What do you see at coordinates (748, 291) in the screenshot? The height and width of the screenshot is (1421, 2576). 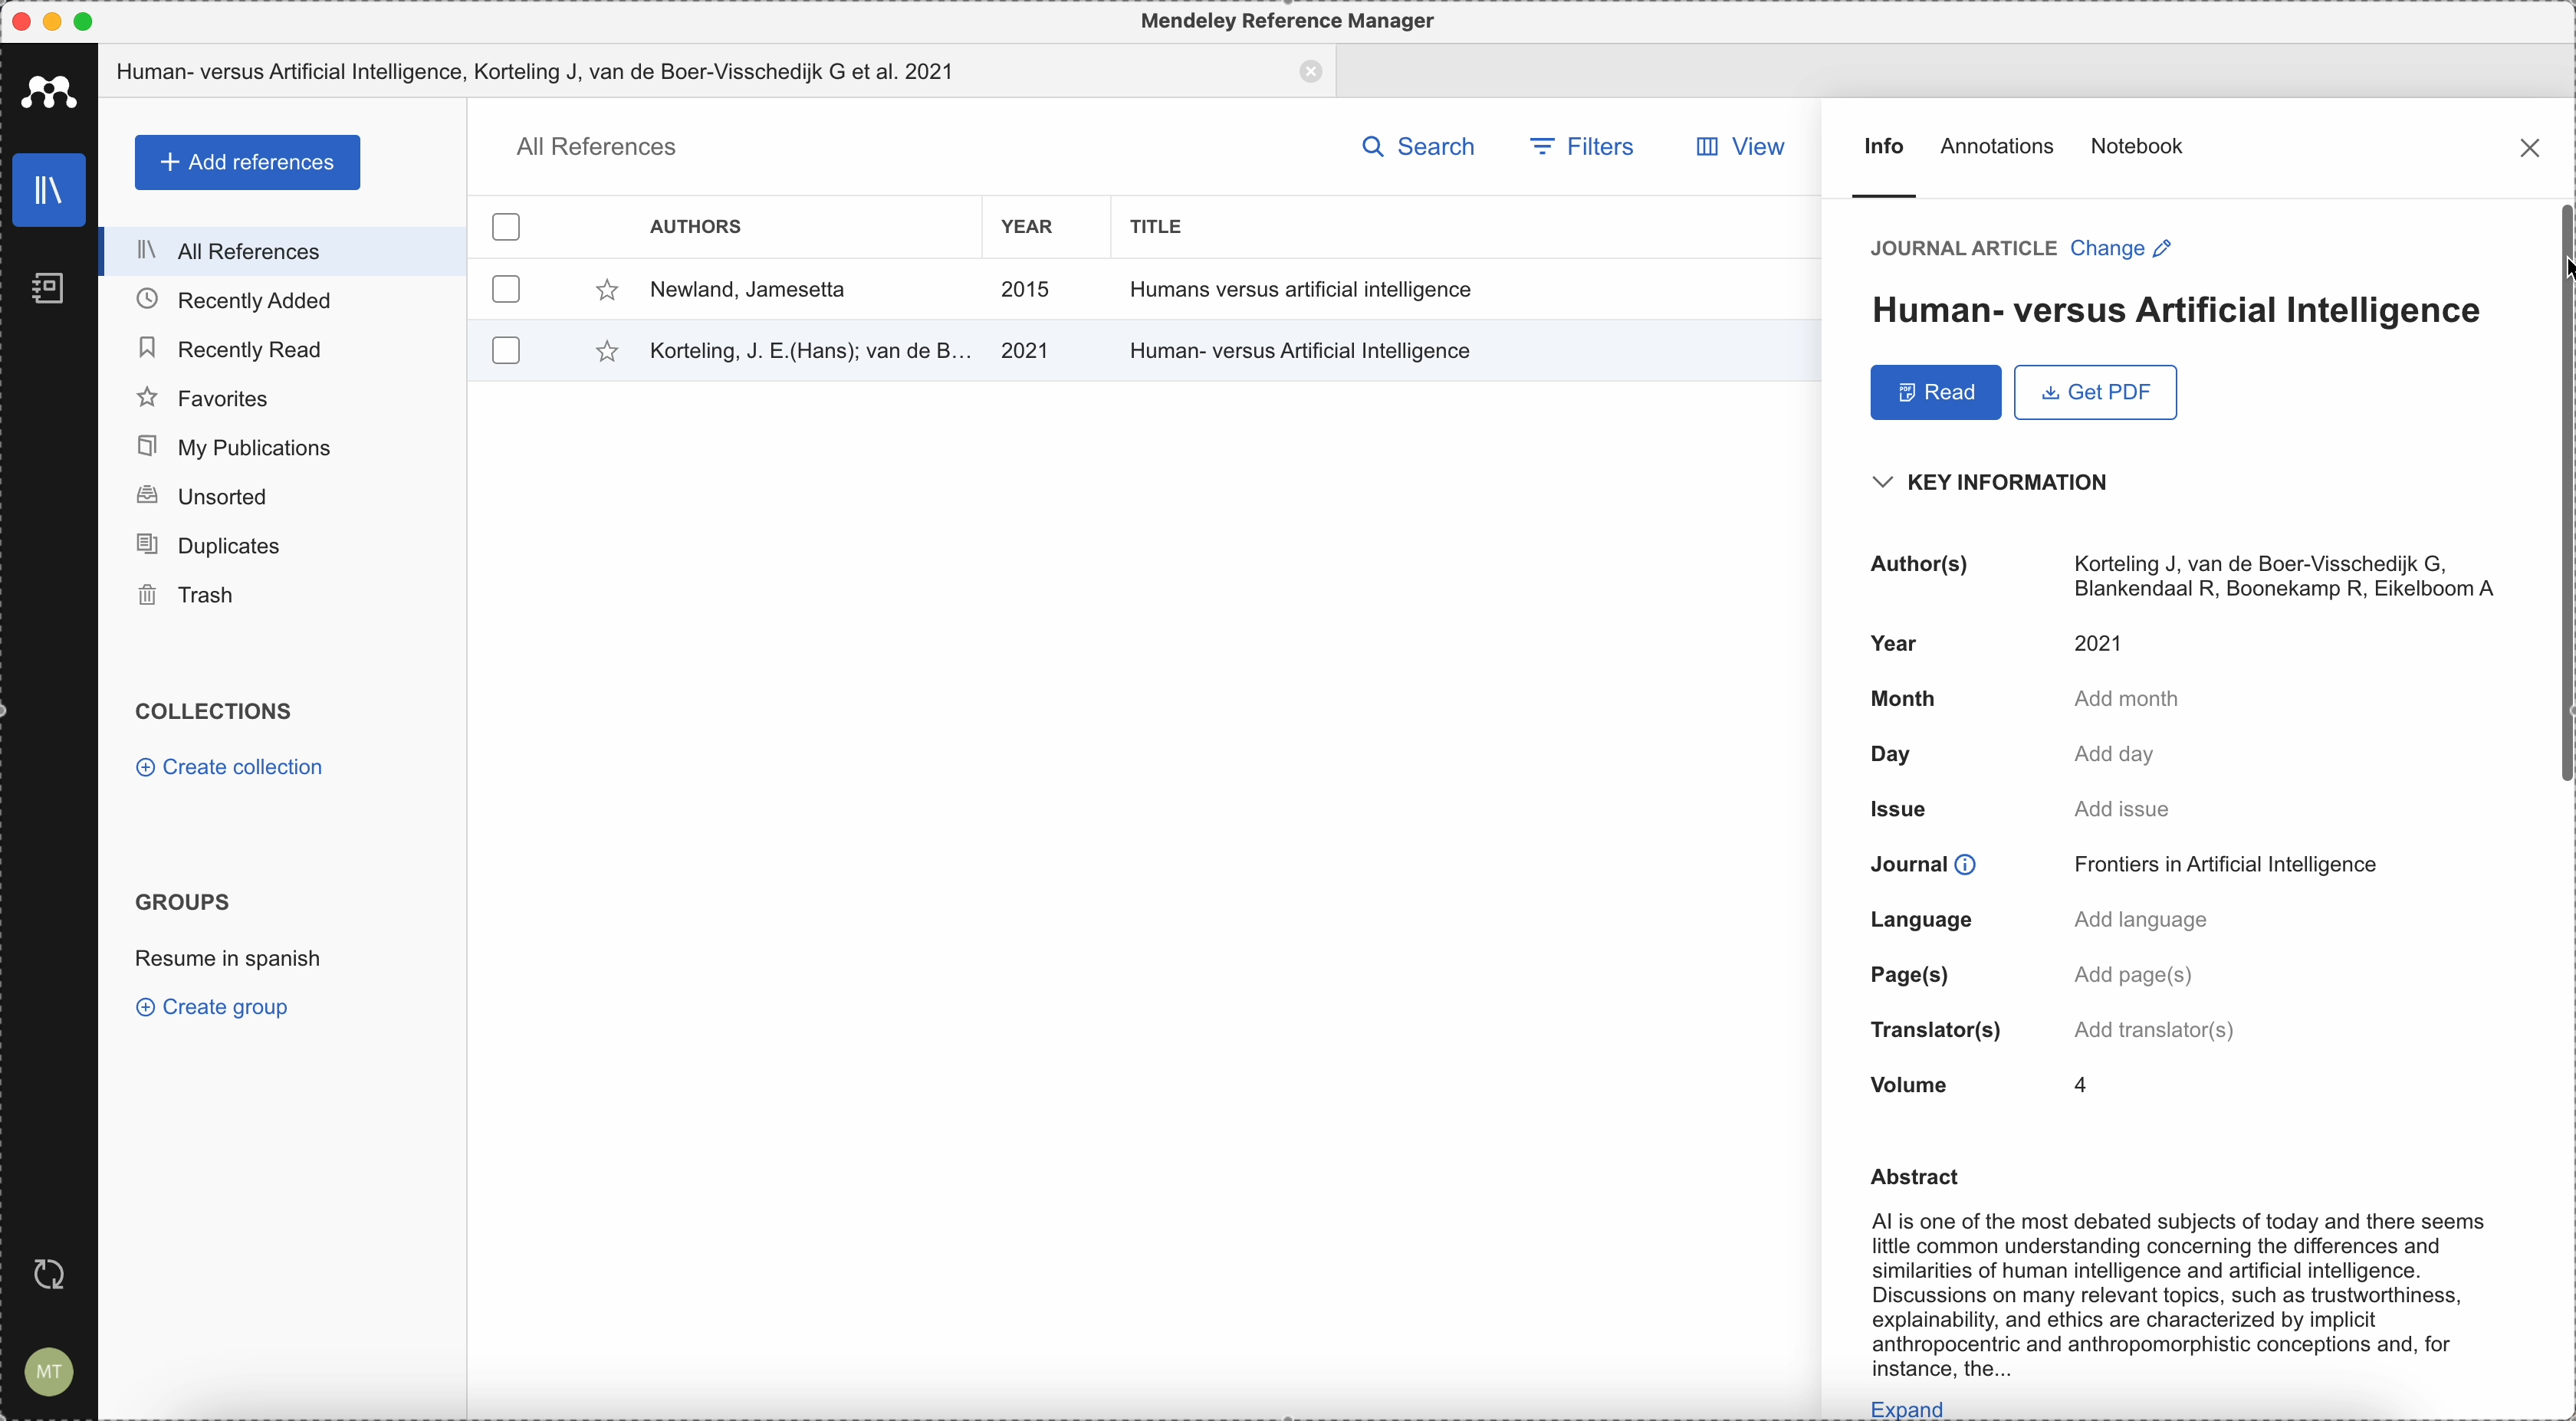 I see `Newlad, Jamsetta` at bounding box center [748, 291].